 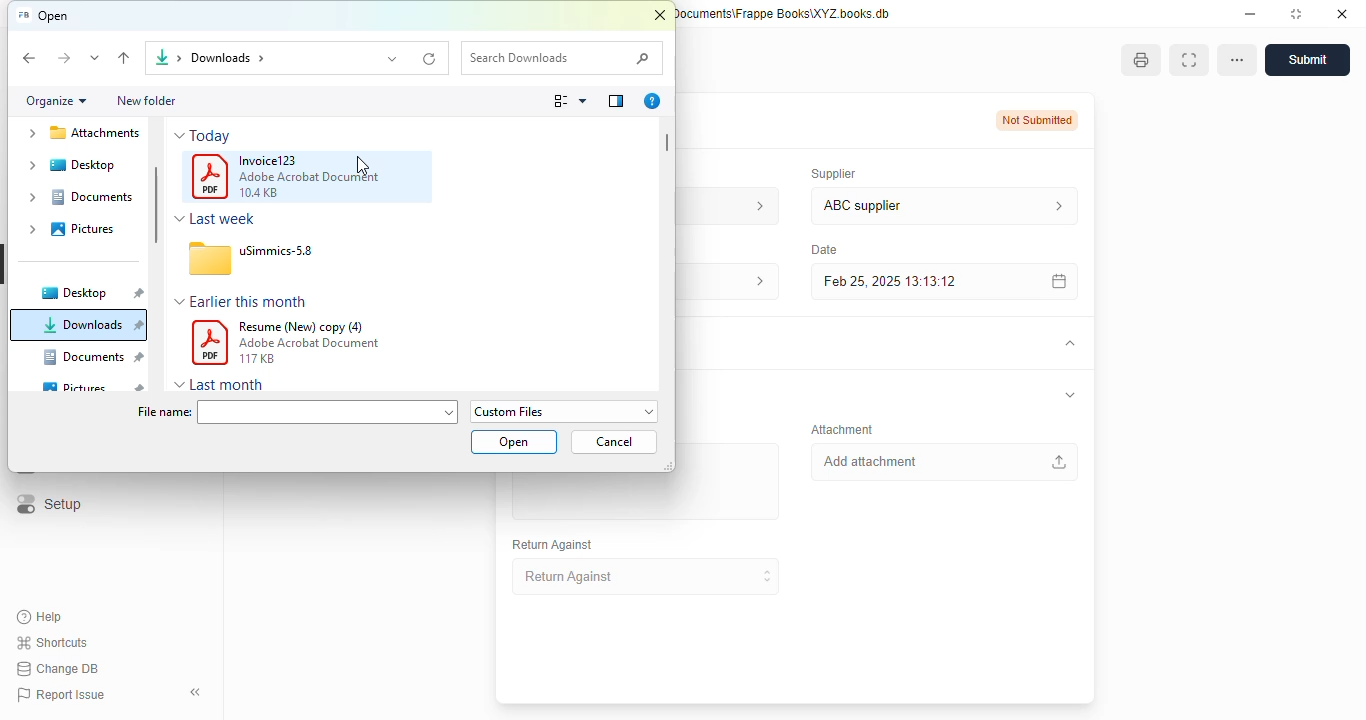 What do you see at coordinates (842, 429) in the screenshot?
I see `attachment` at bounding box center [842, 429].